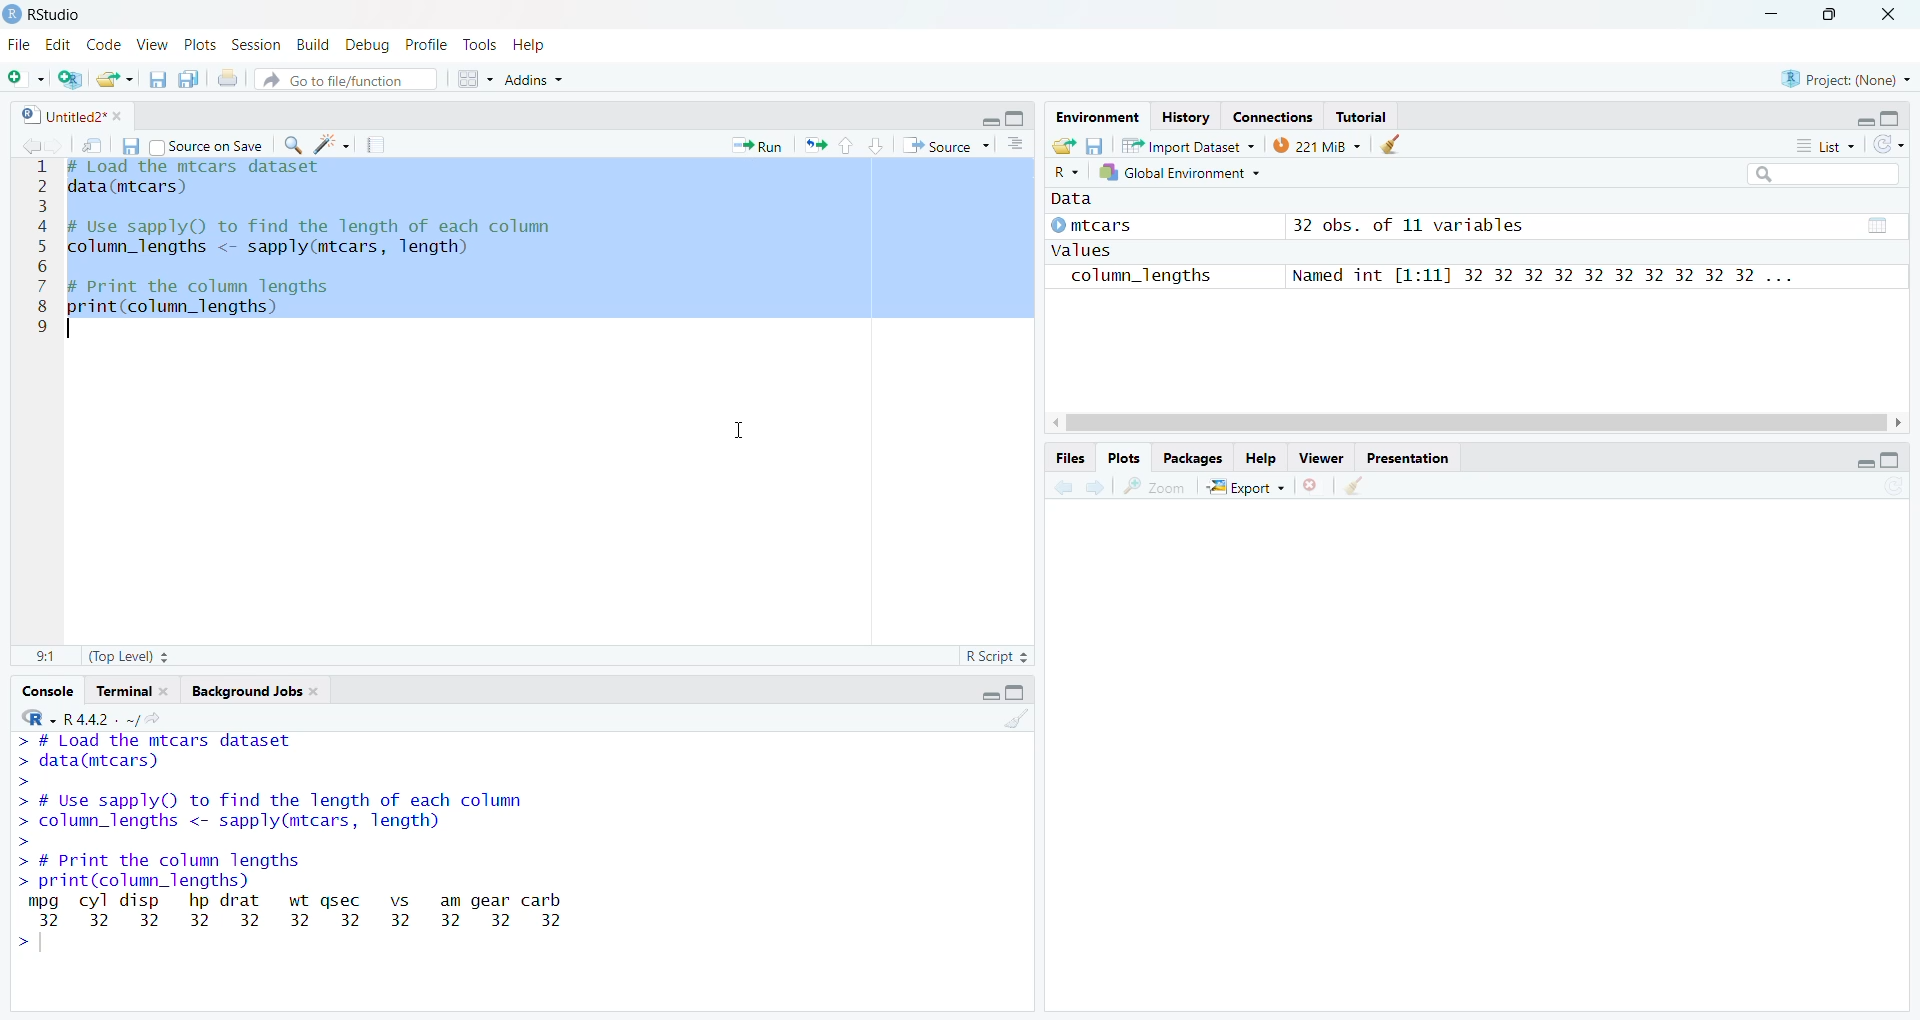 The height and width of the screenshot is (1020, 1920). I want to click on Scroll, so click(1476, 423).